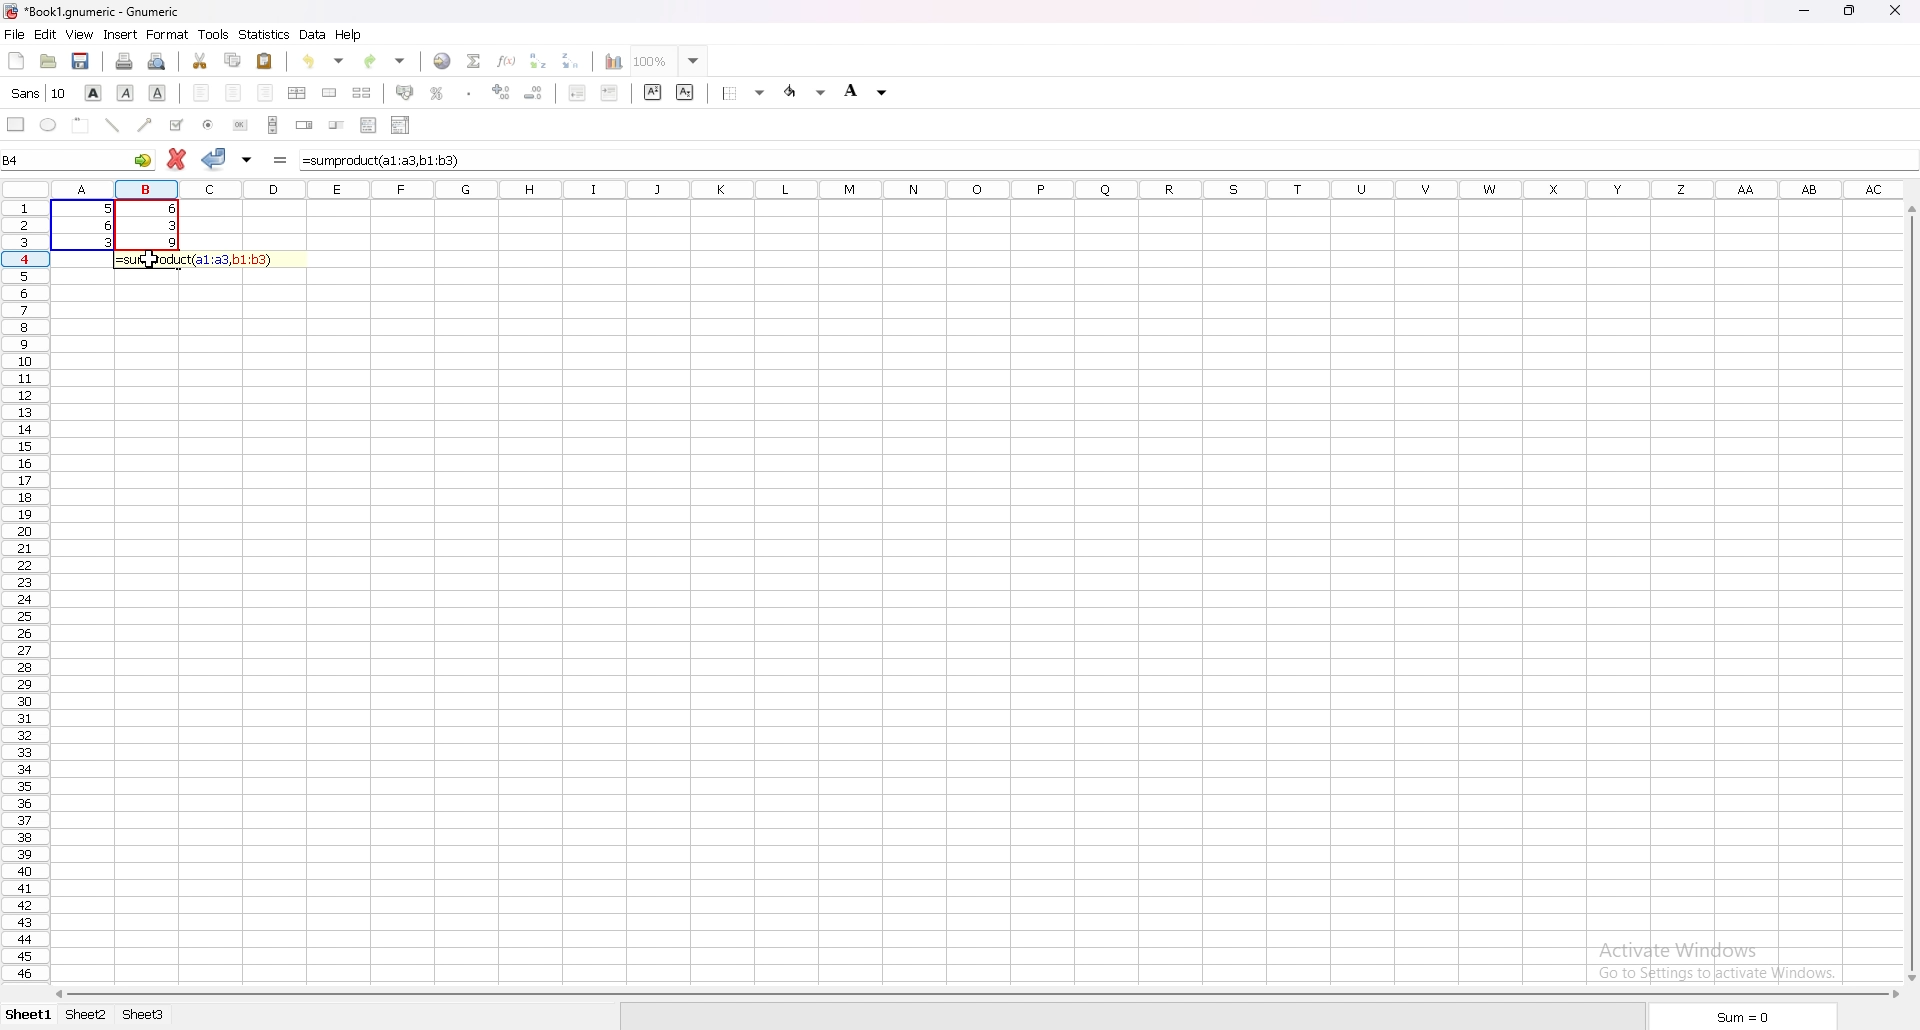 This screenshot has width=1920, height=1030. I want to click on accept change, so click(215, 158).